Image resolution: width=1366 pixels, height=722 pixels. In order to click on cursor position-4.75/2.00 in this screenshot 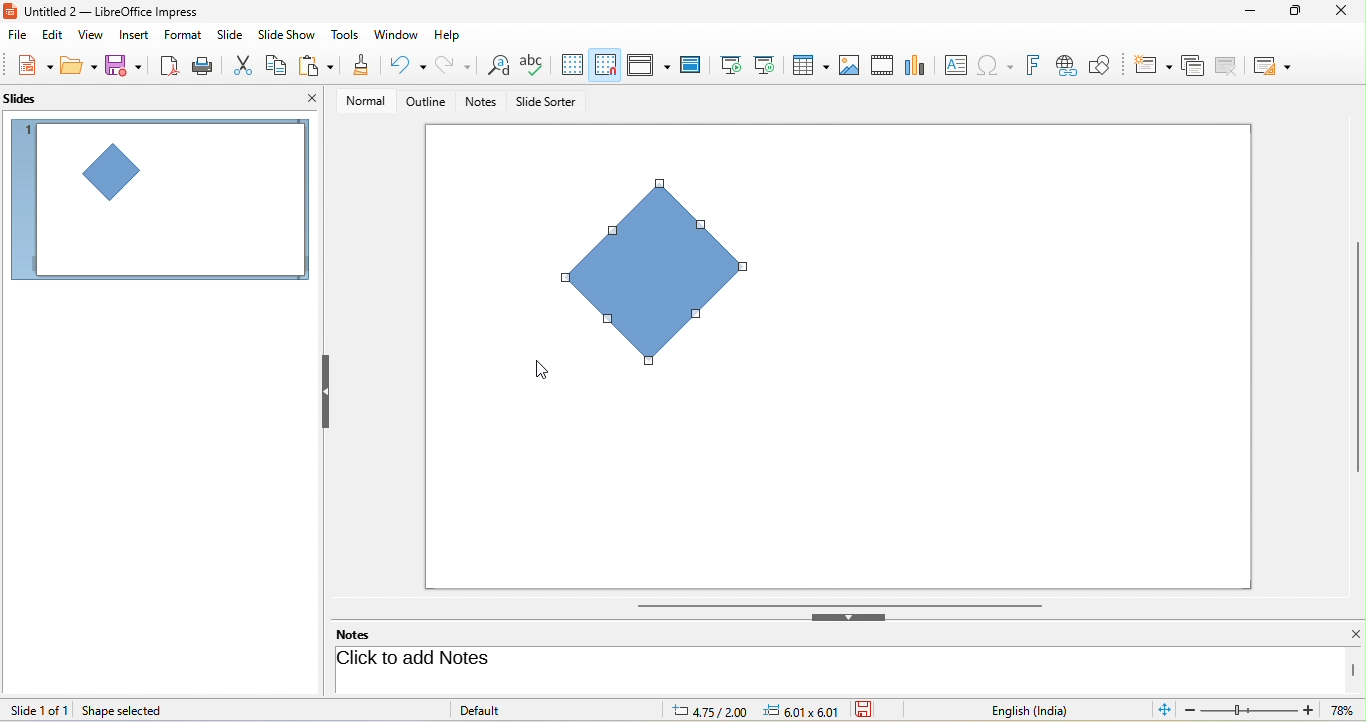, I will do `click(712, 710)`.